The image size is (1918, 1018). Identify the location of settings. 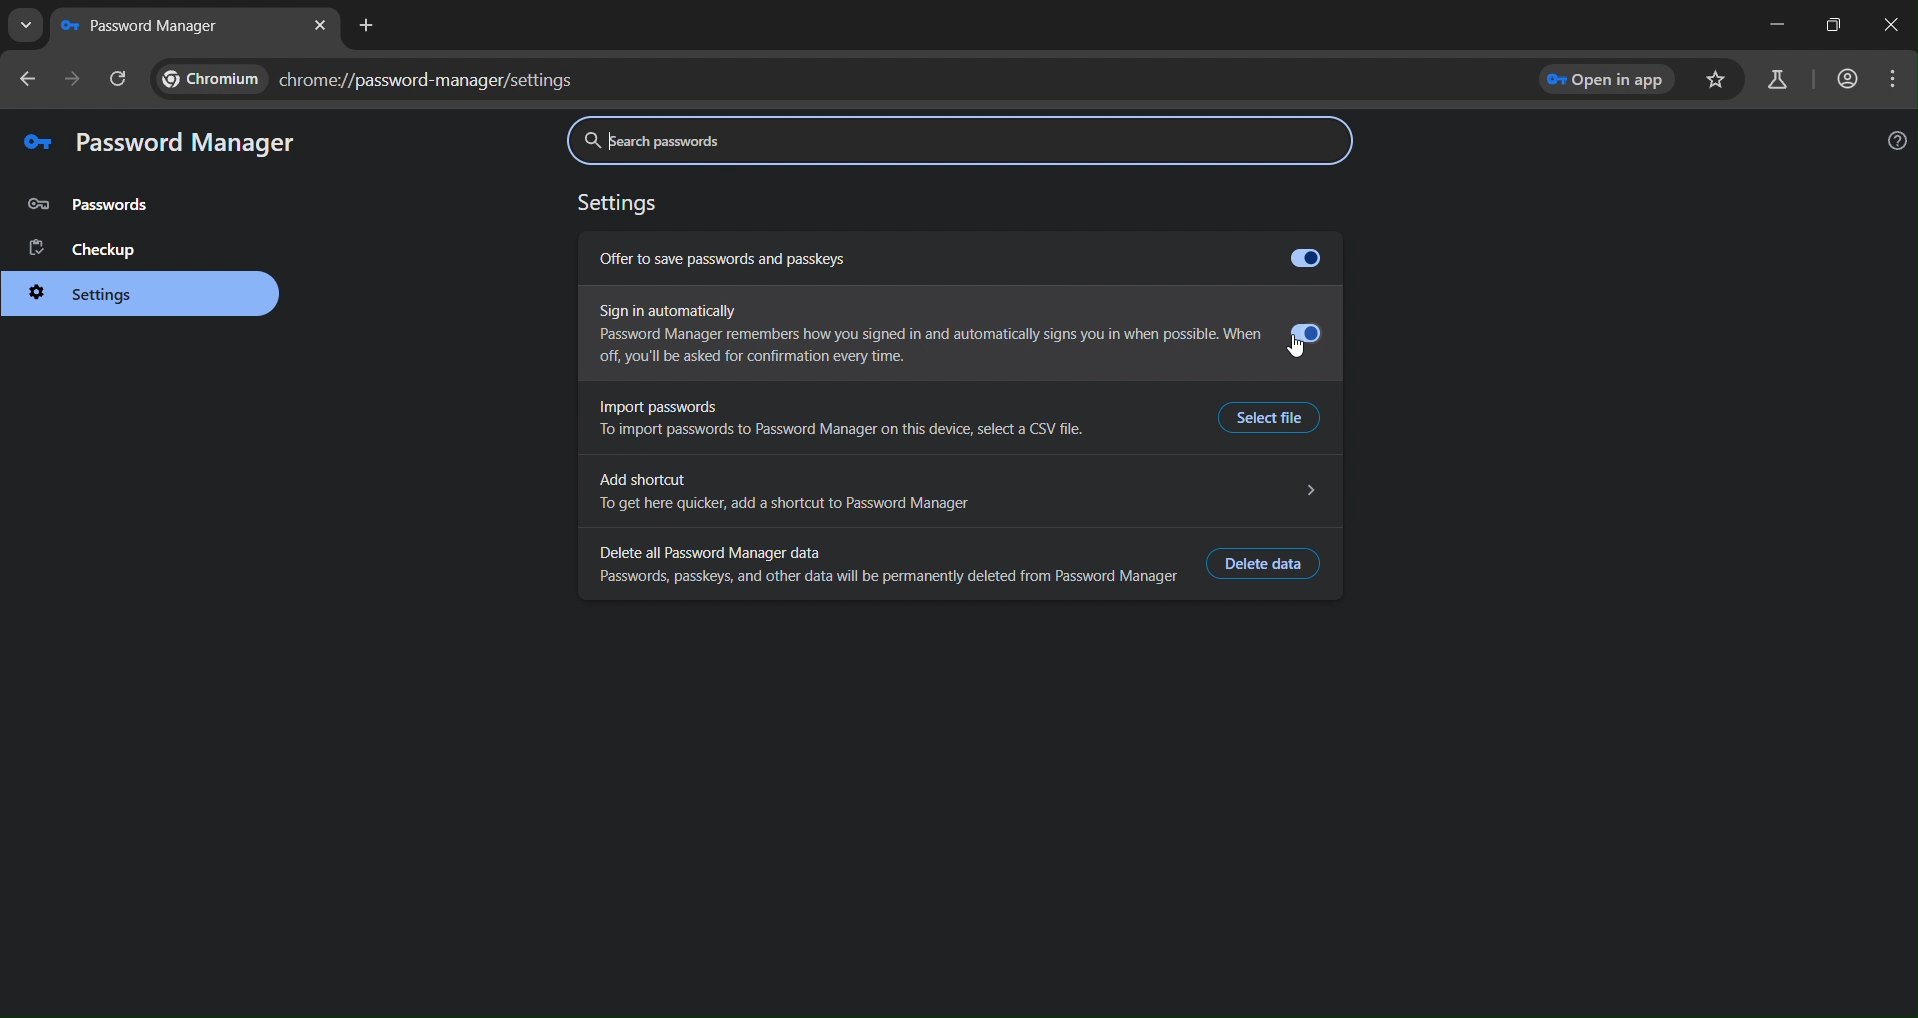
(624, 205).